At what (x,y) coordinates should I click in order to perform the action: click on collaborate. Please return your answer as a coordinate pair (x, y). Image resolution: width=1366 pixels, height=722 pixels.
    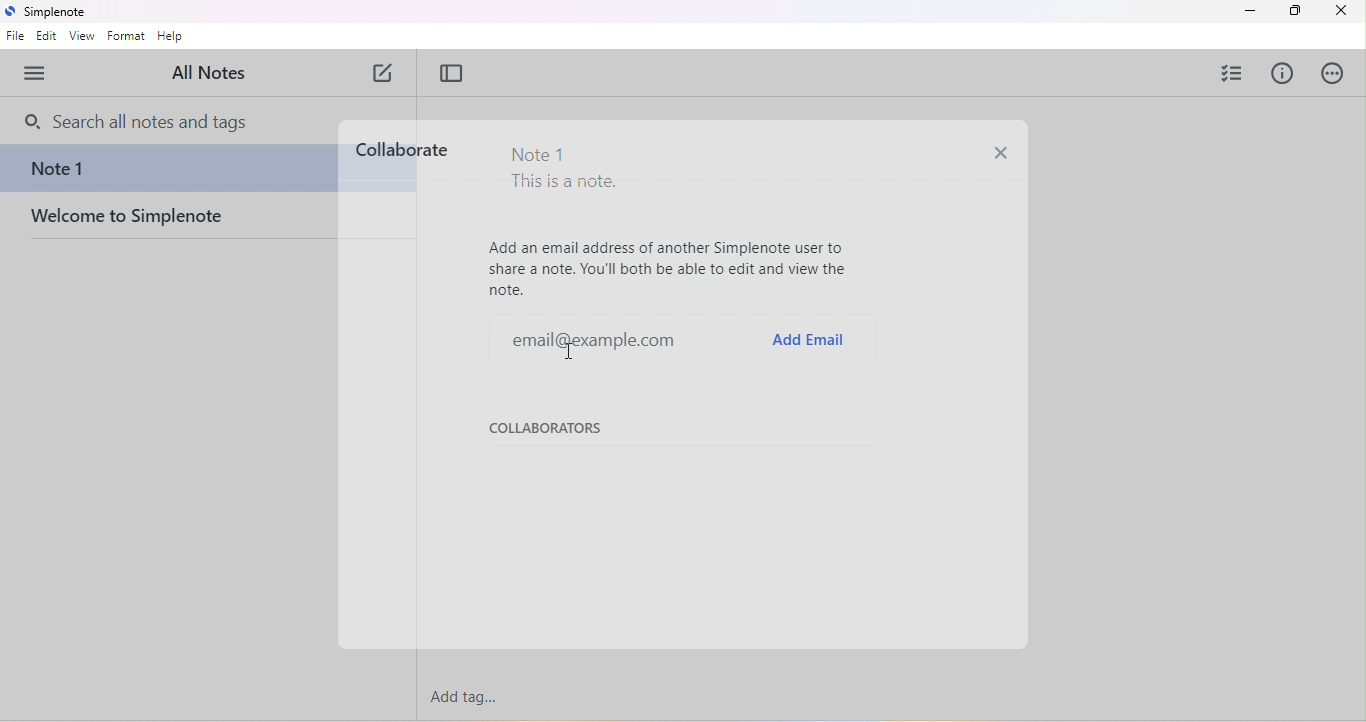
    Looking at the image, I should click on (401, 149).